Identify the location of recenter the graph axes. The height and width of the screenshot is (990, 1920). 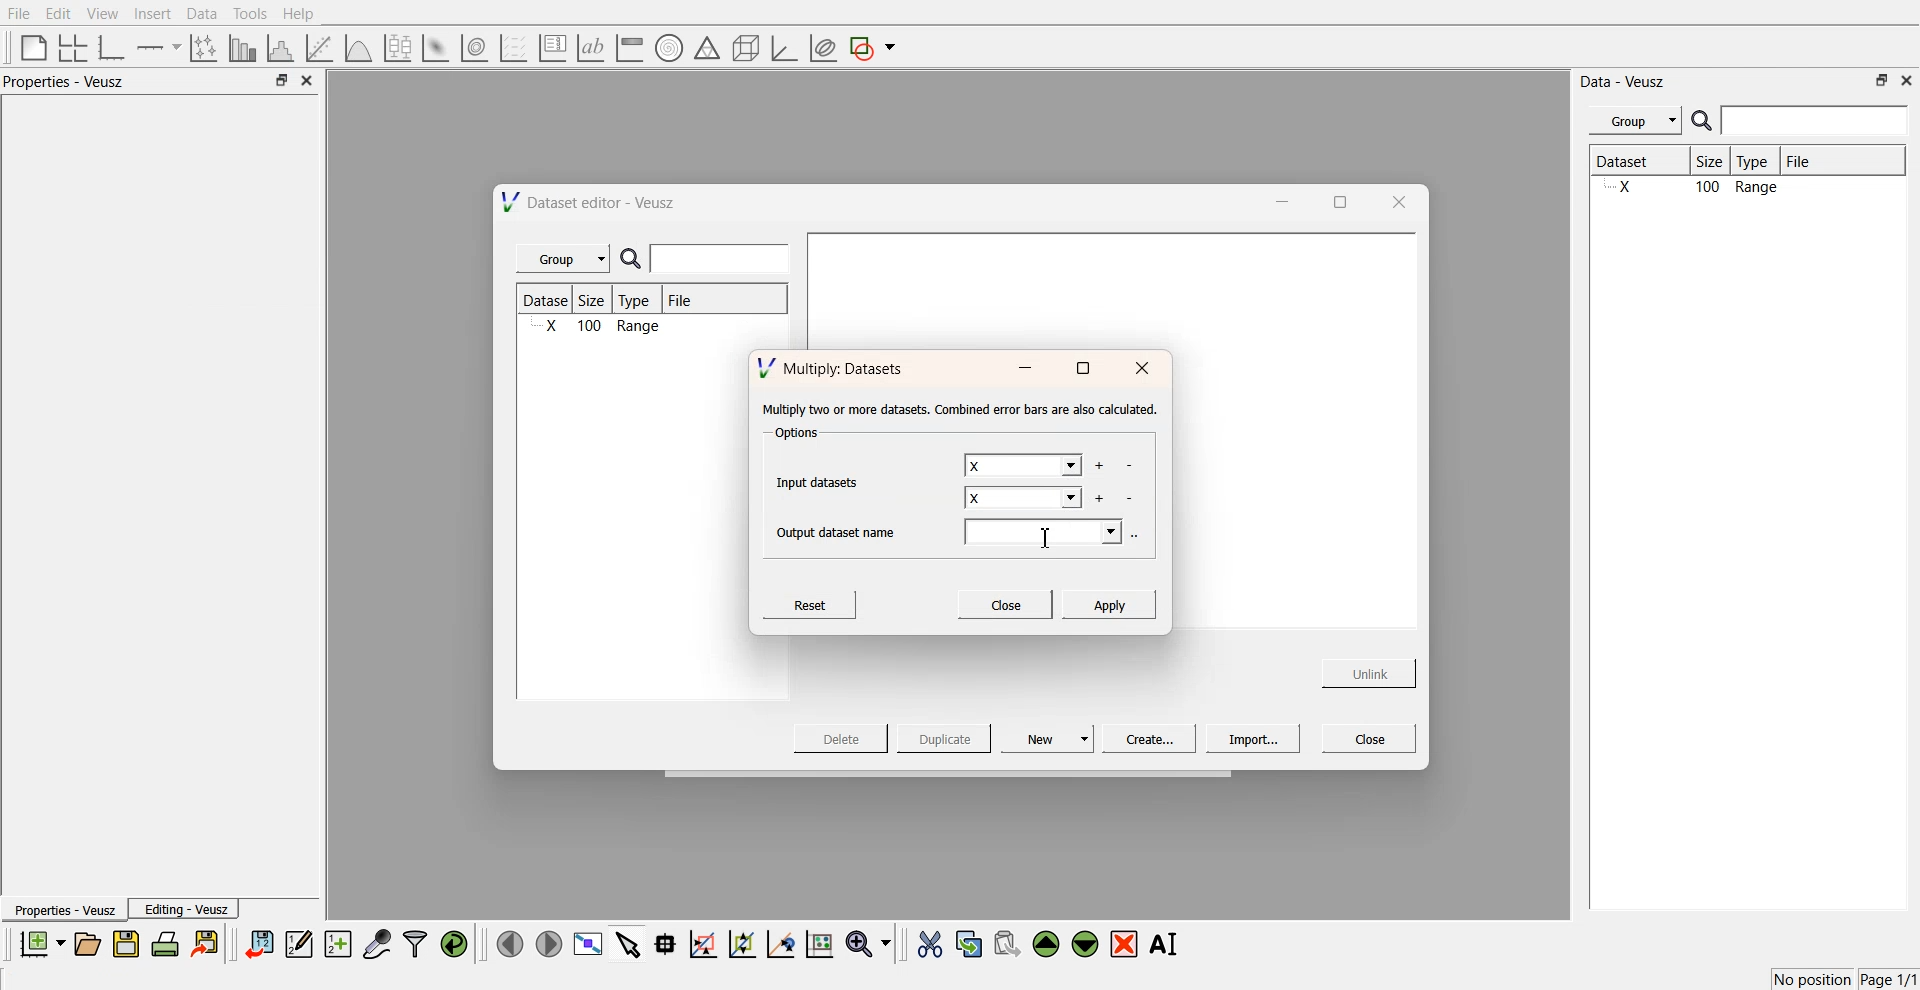
(780, 943).